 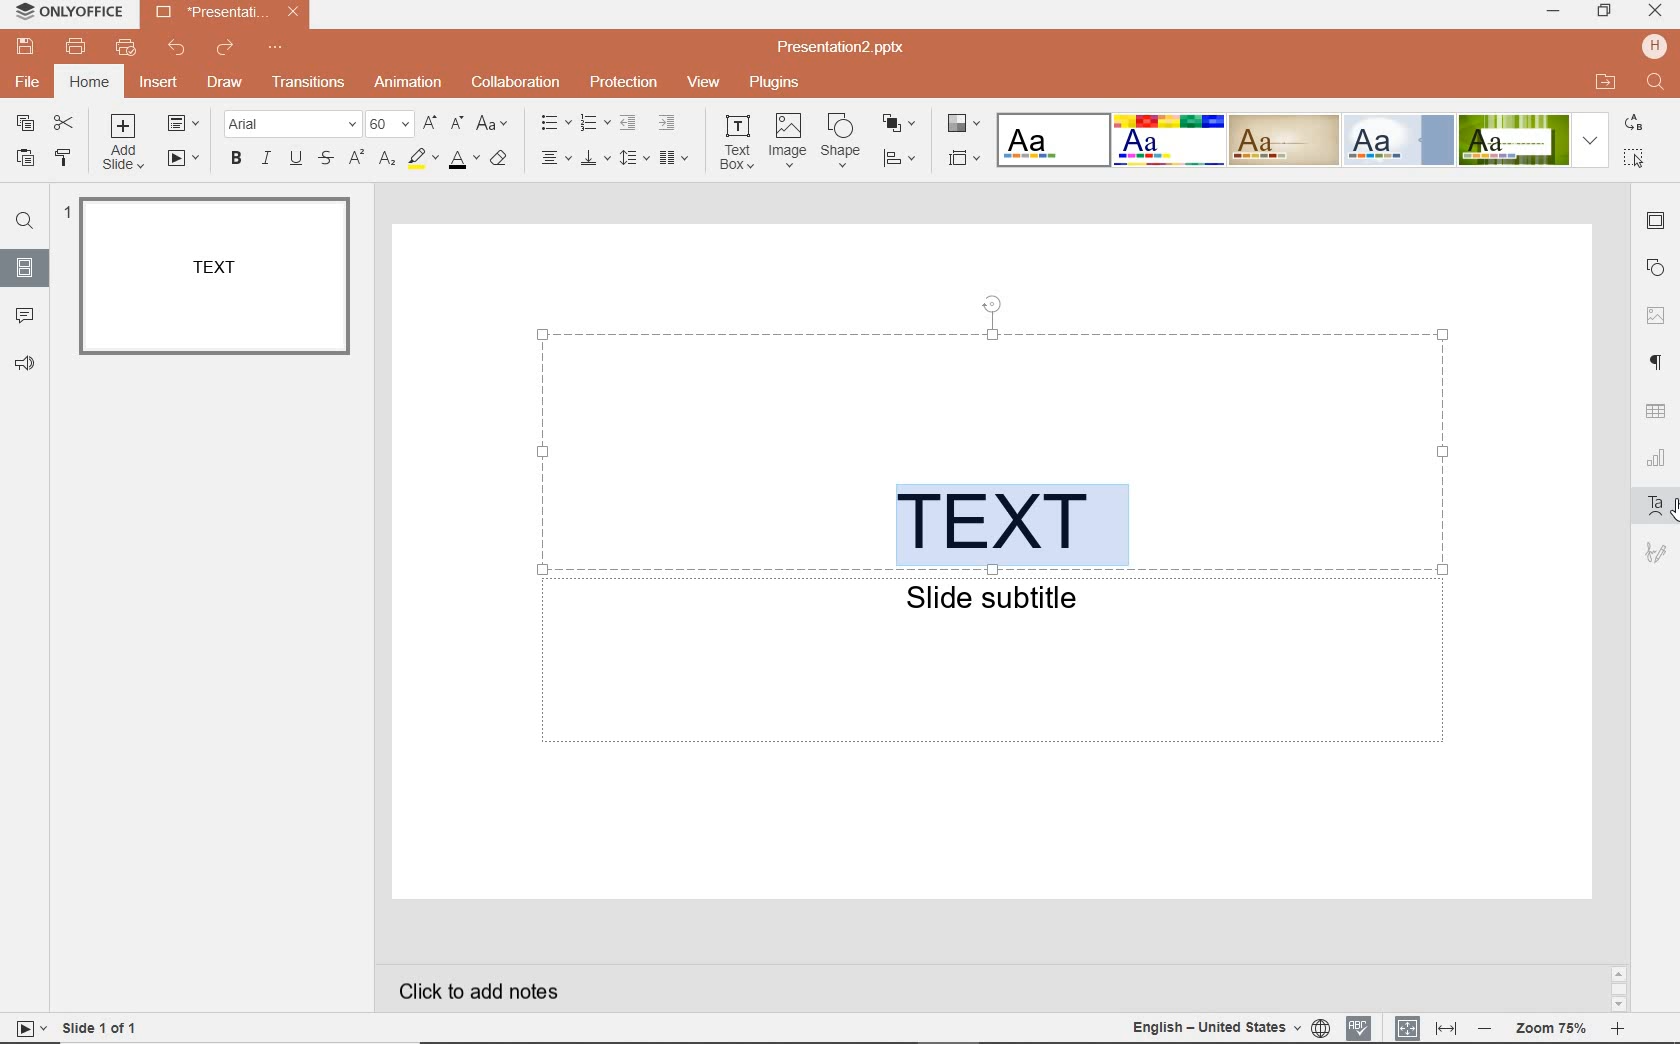 I want to click on BOLD, so click(x=232, y=161).